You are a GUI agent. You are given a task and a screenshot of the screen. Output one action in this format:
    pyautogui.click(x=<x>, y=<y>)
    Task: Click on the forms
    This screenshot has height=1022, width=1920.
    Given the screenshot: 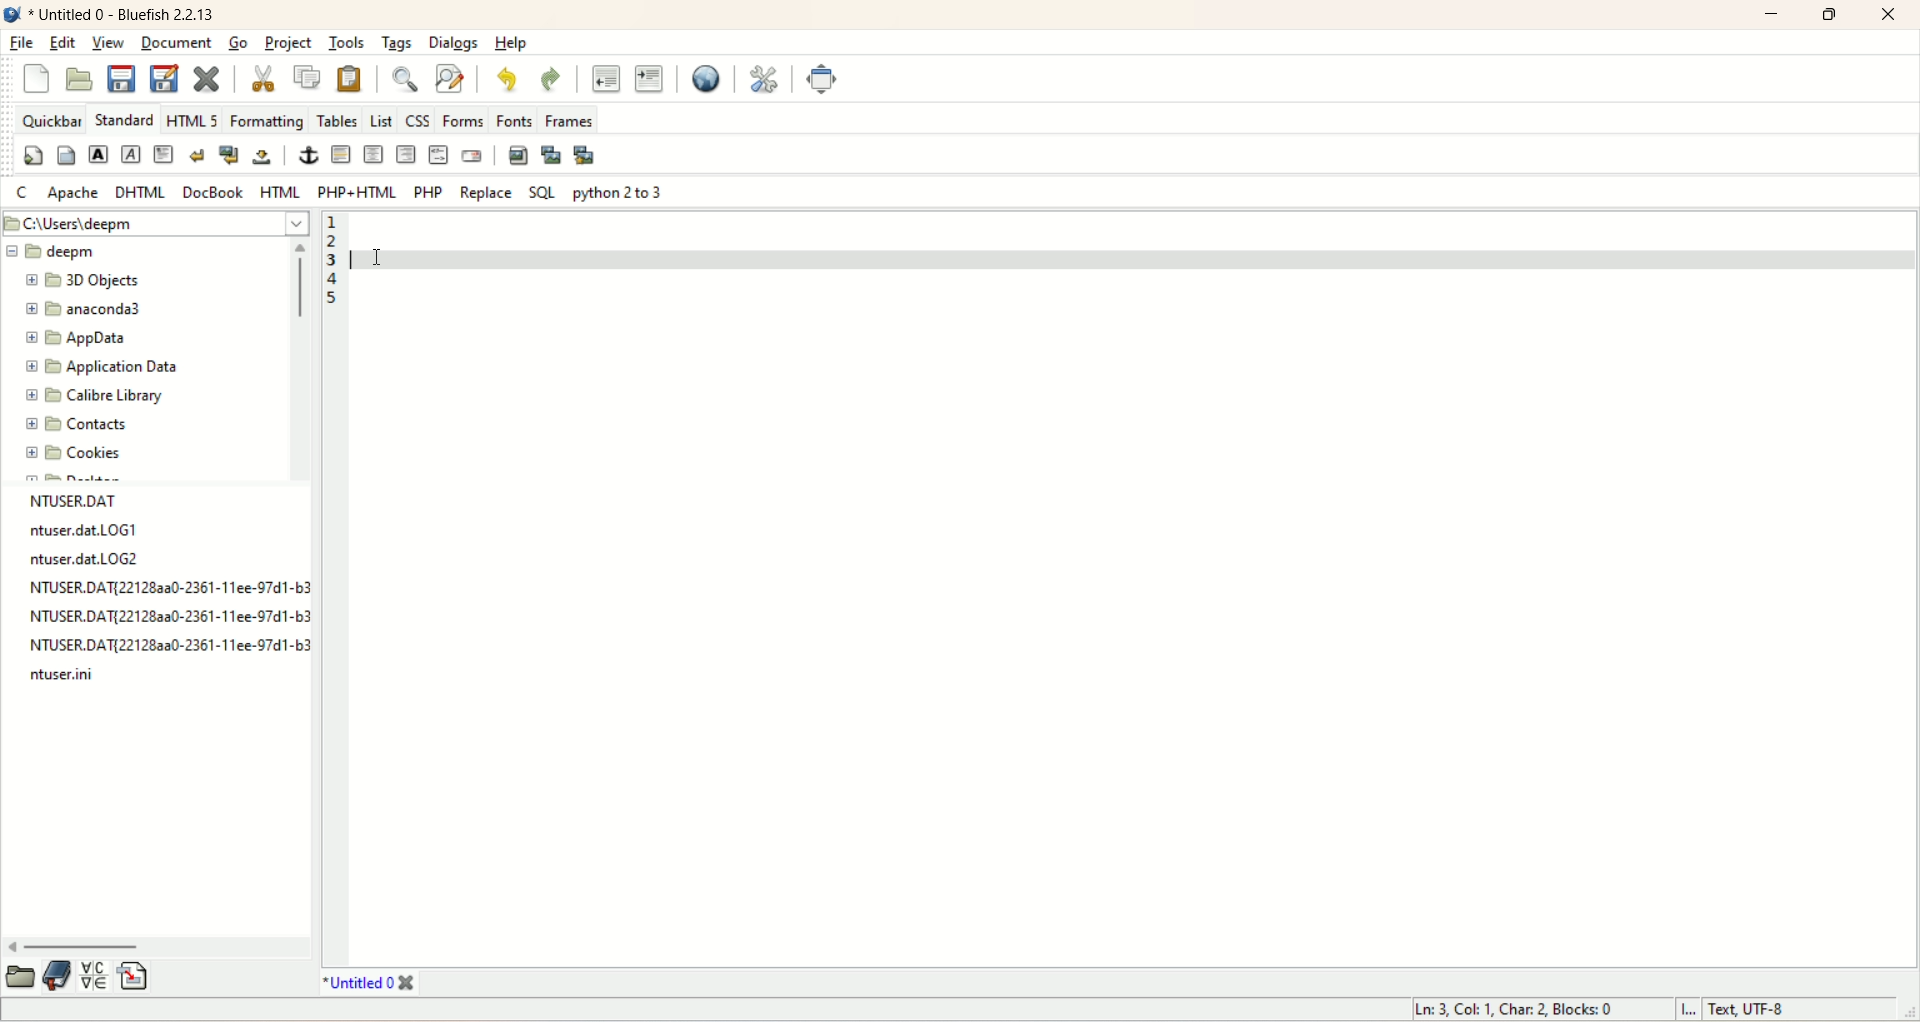 What is the action you would take?
    pyautogui.click(x=462, y=120)
    